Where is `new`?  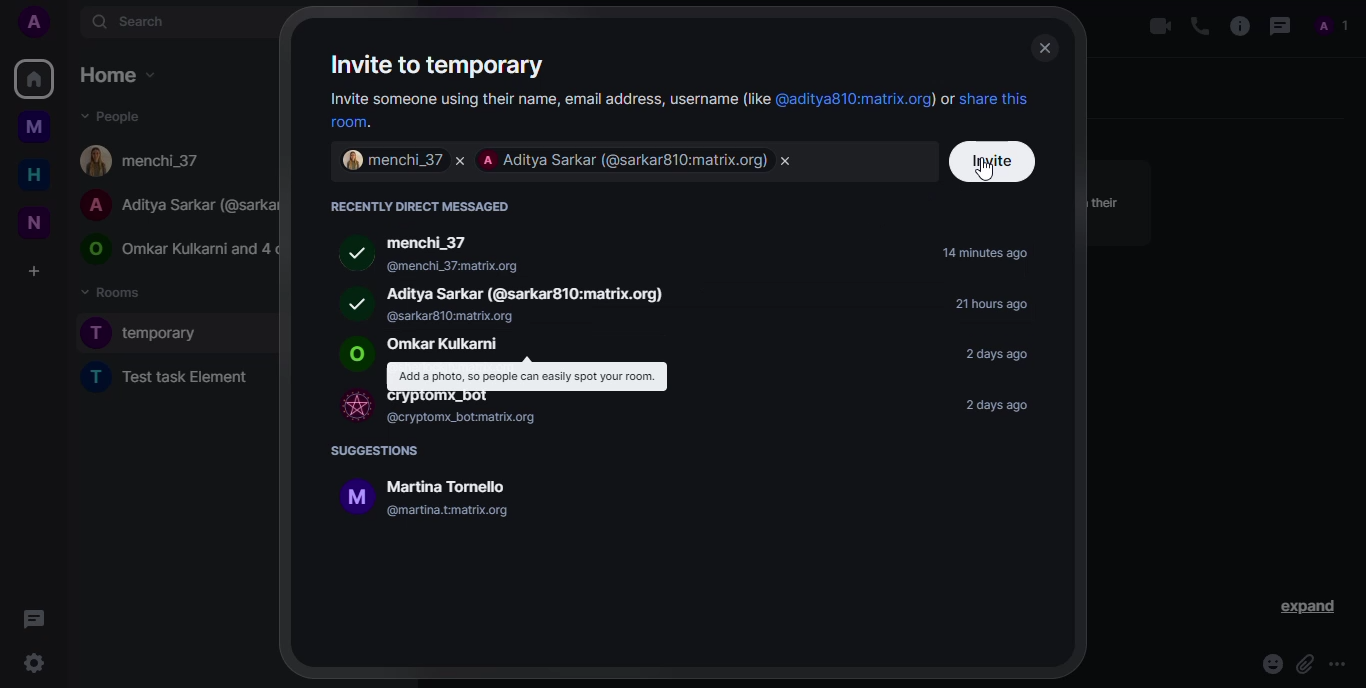
new is located at coordinates (31, 221).